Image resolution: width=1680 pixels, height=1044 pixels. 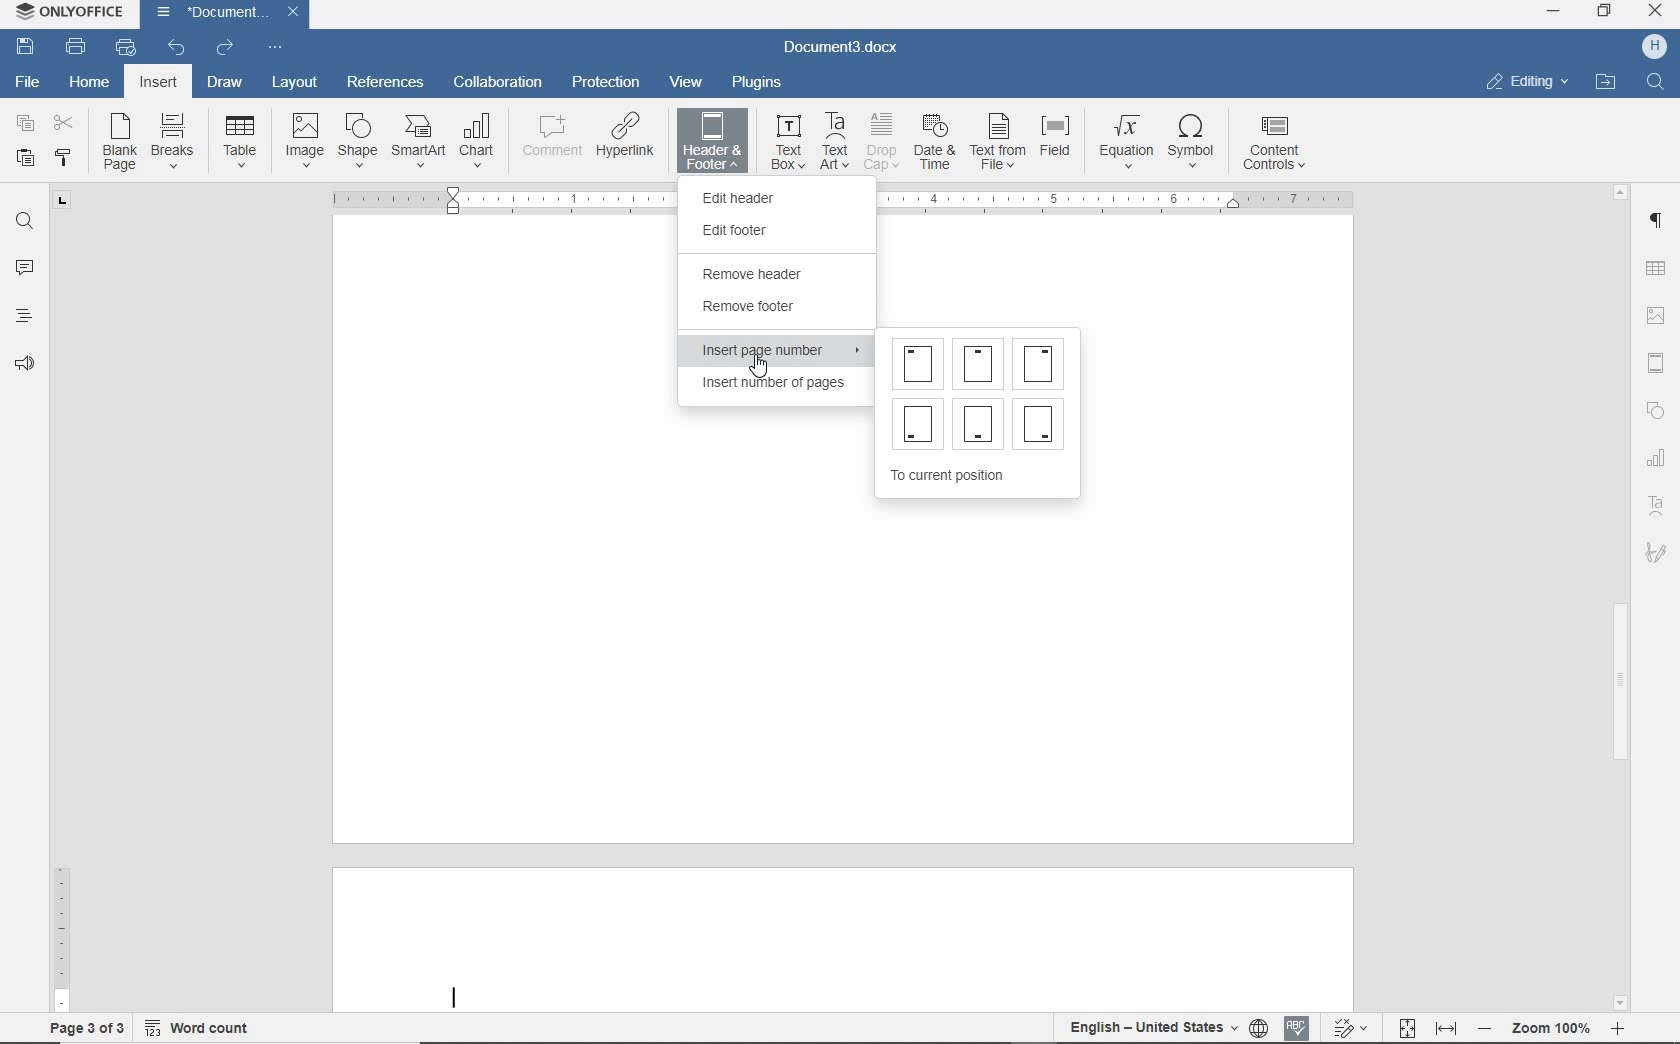 I want to click on DOCUMENT3.docx, so click(x=843, y=48).